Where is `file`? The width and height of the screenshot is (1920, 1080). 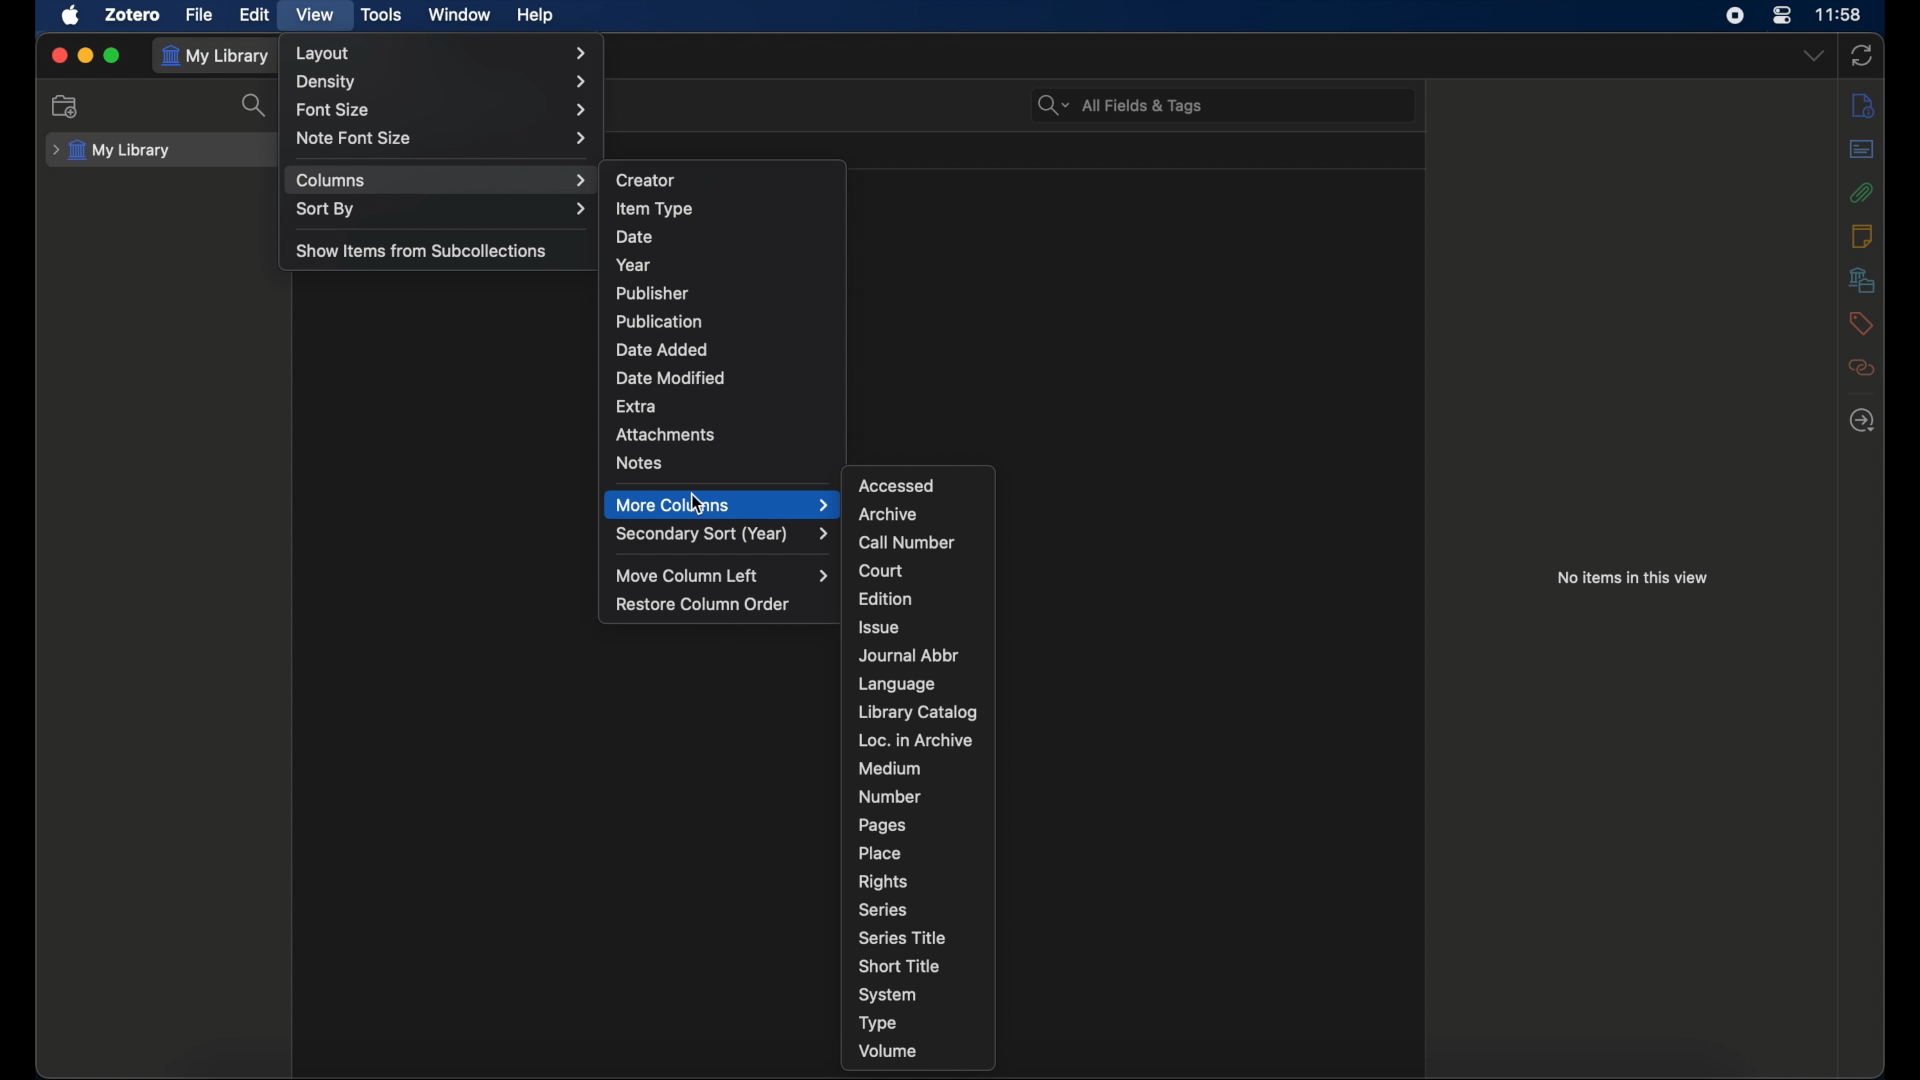
file is located at coordinates (199, 14).